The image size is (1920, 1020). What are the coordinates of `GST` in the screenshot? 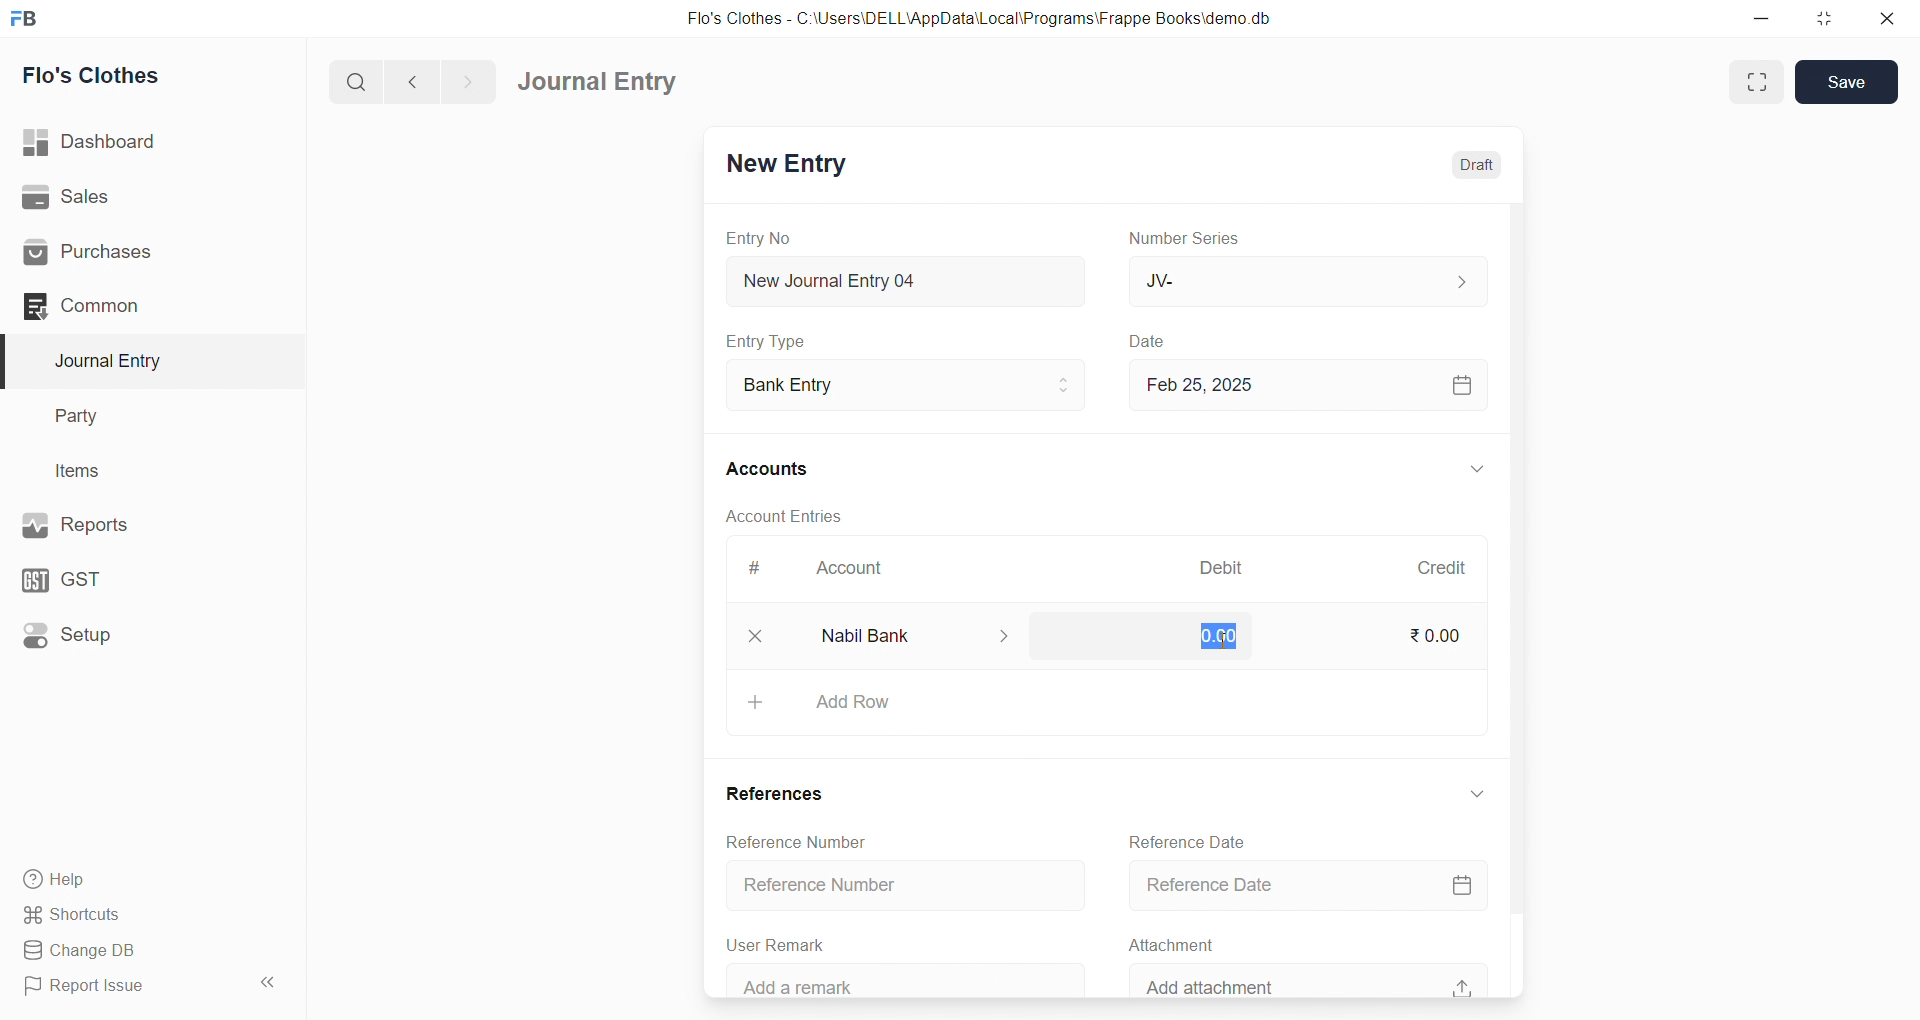 It's located at (138, 575).